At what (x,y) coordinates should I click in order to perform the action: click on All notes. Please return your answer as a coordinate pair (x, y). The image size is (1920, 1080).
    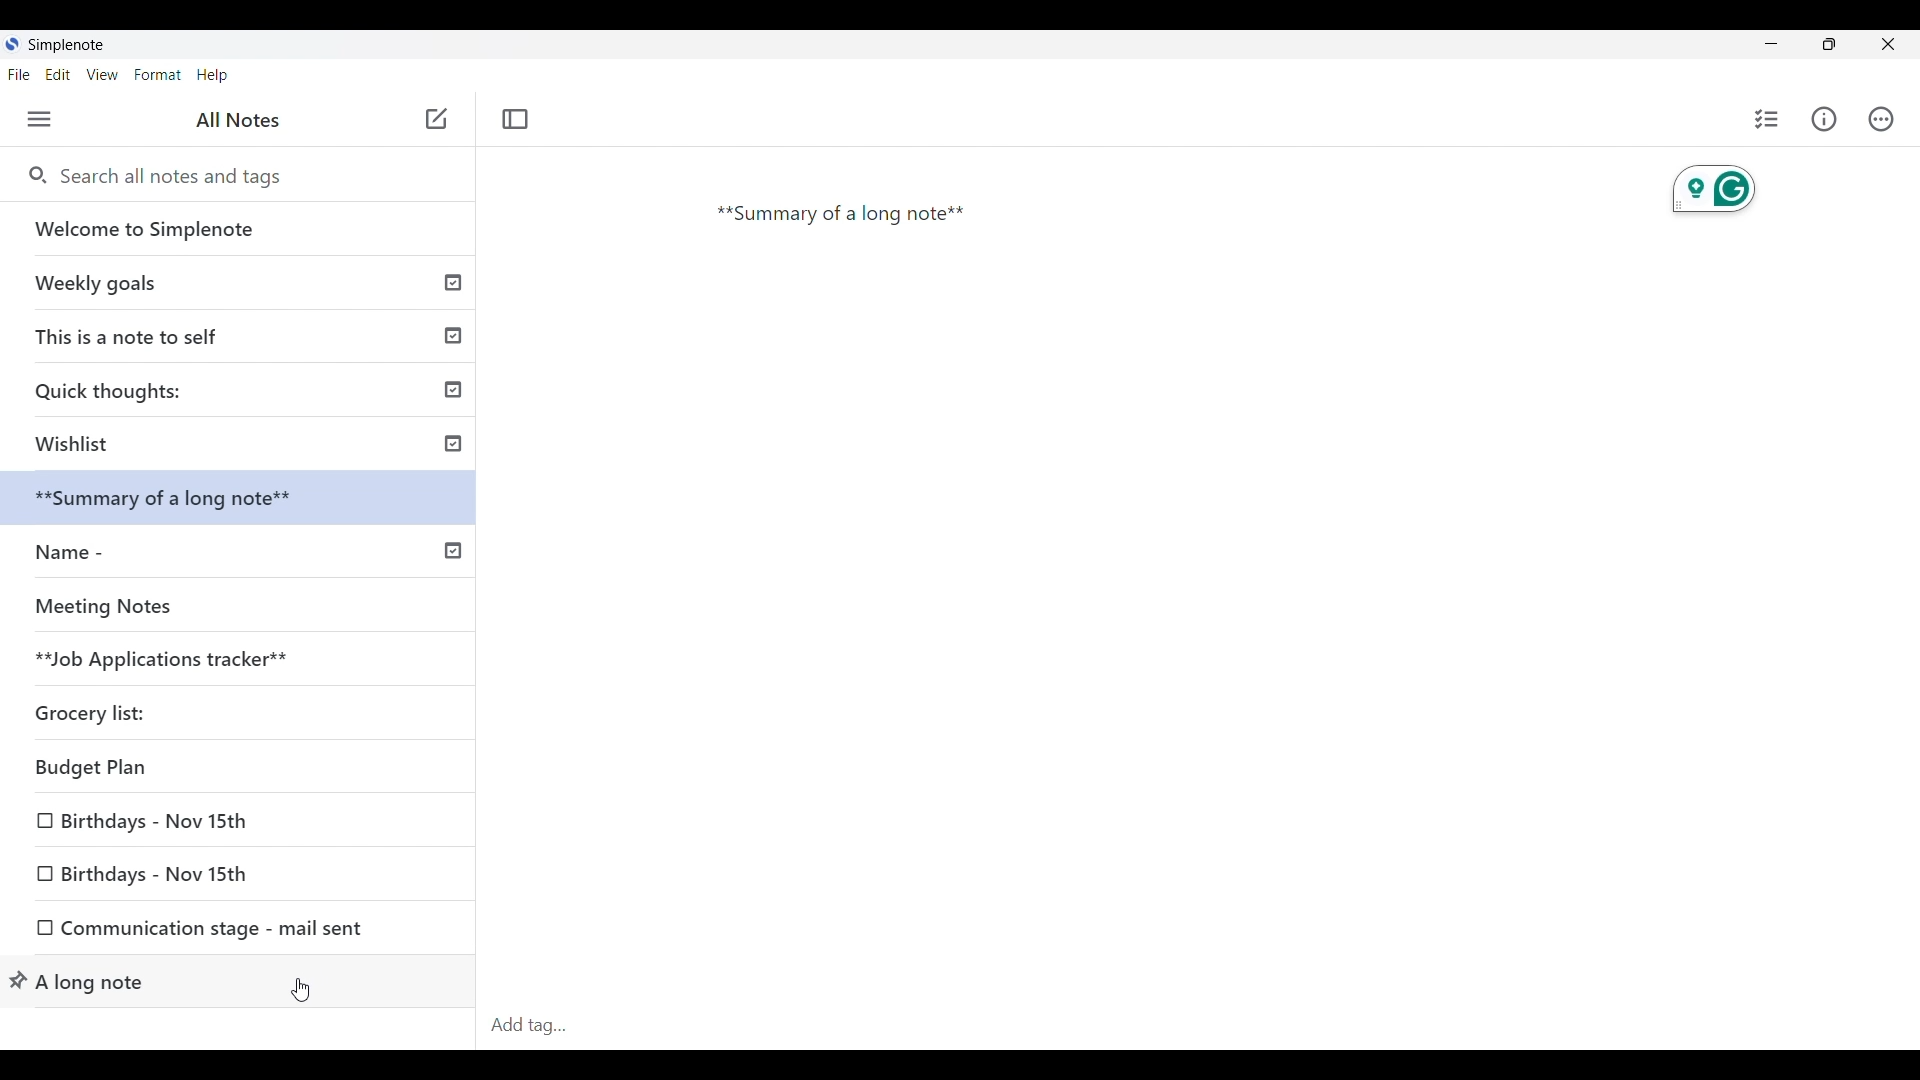
    Looking at the image, I should click on (238, 119).